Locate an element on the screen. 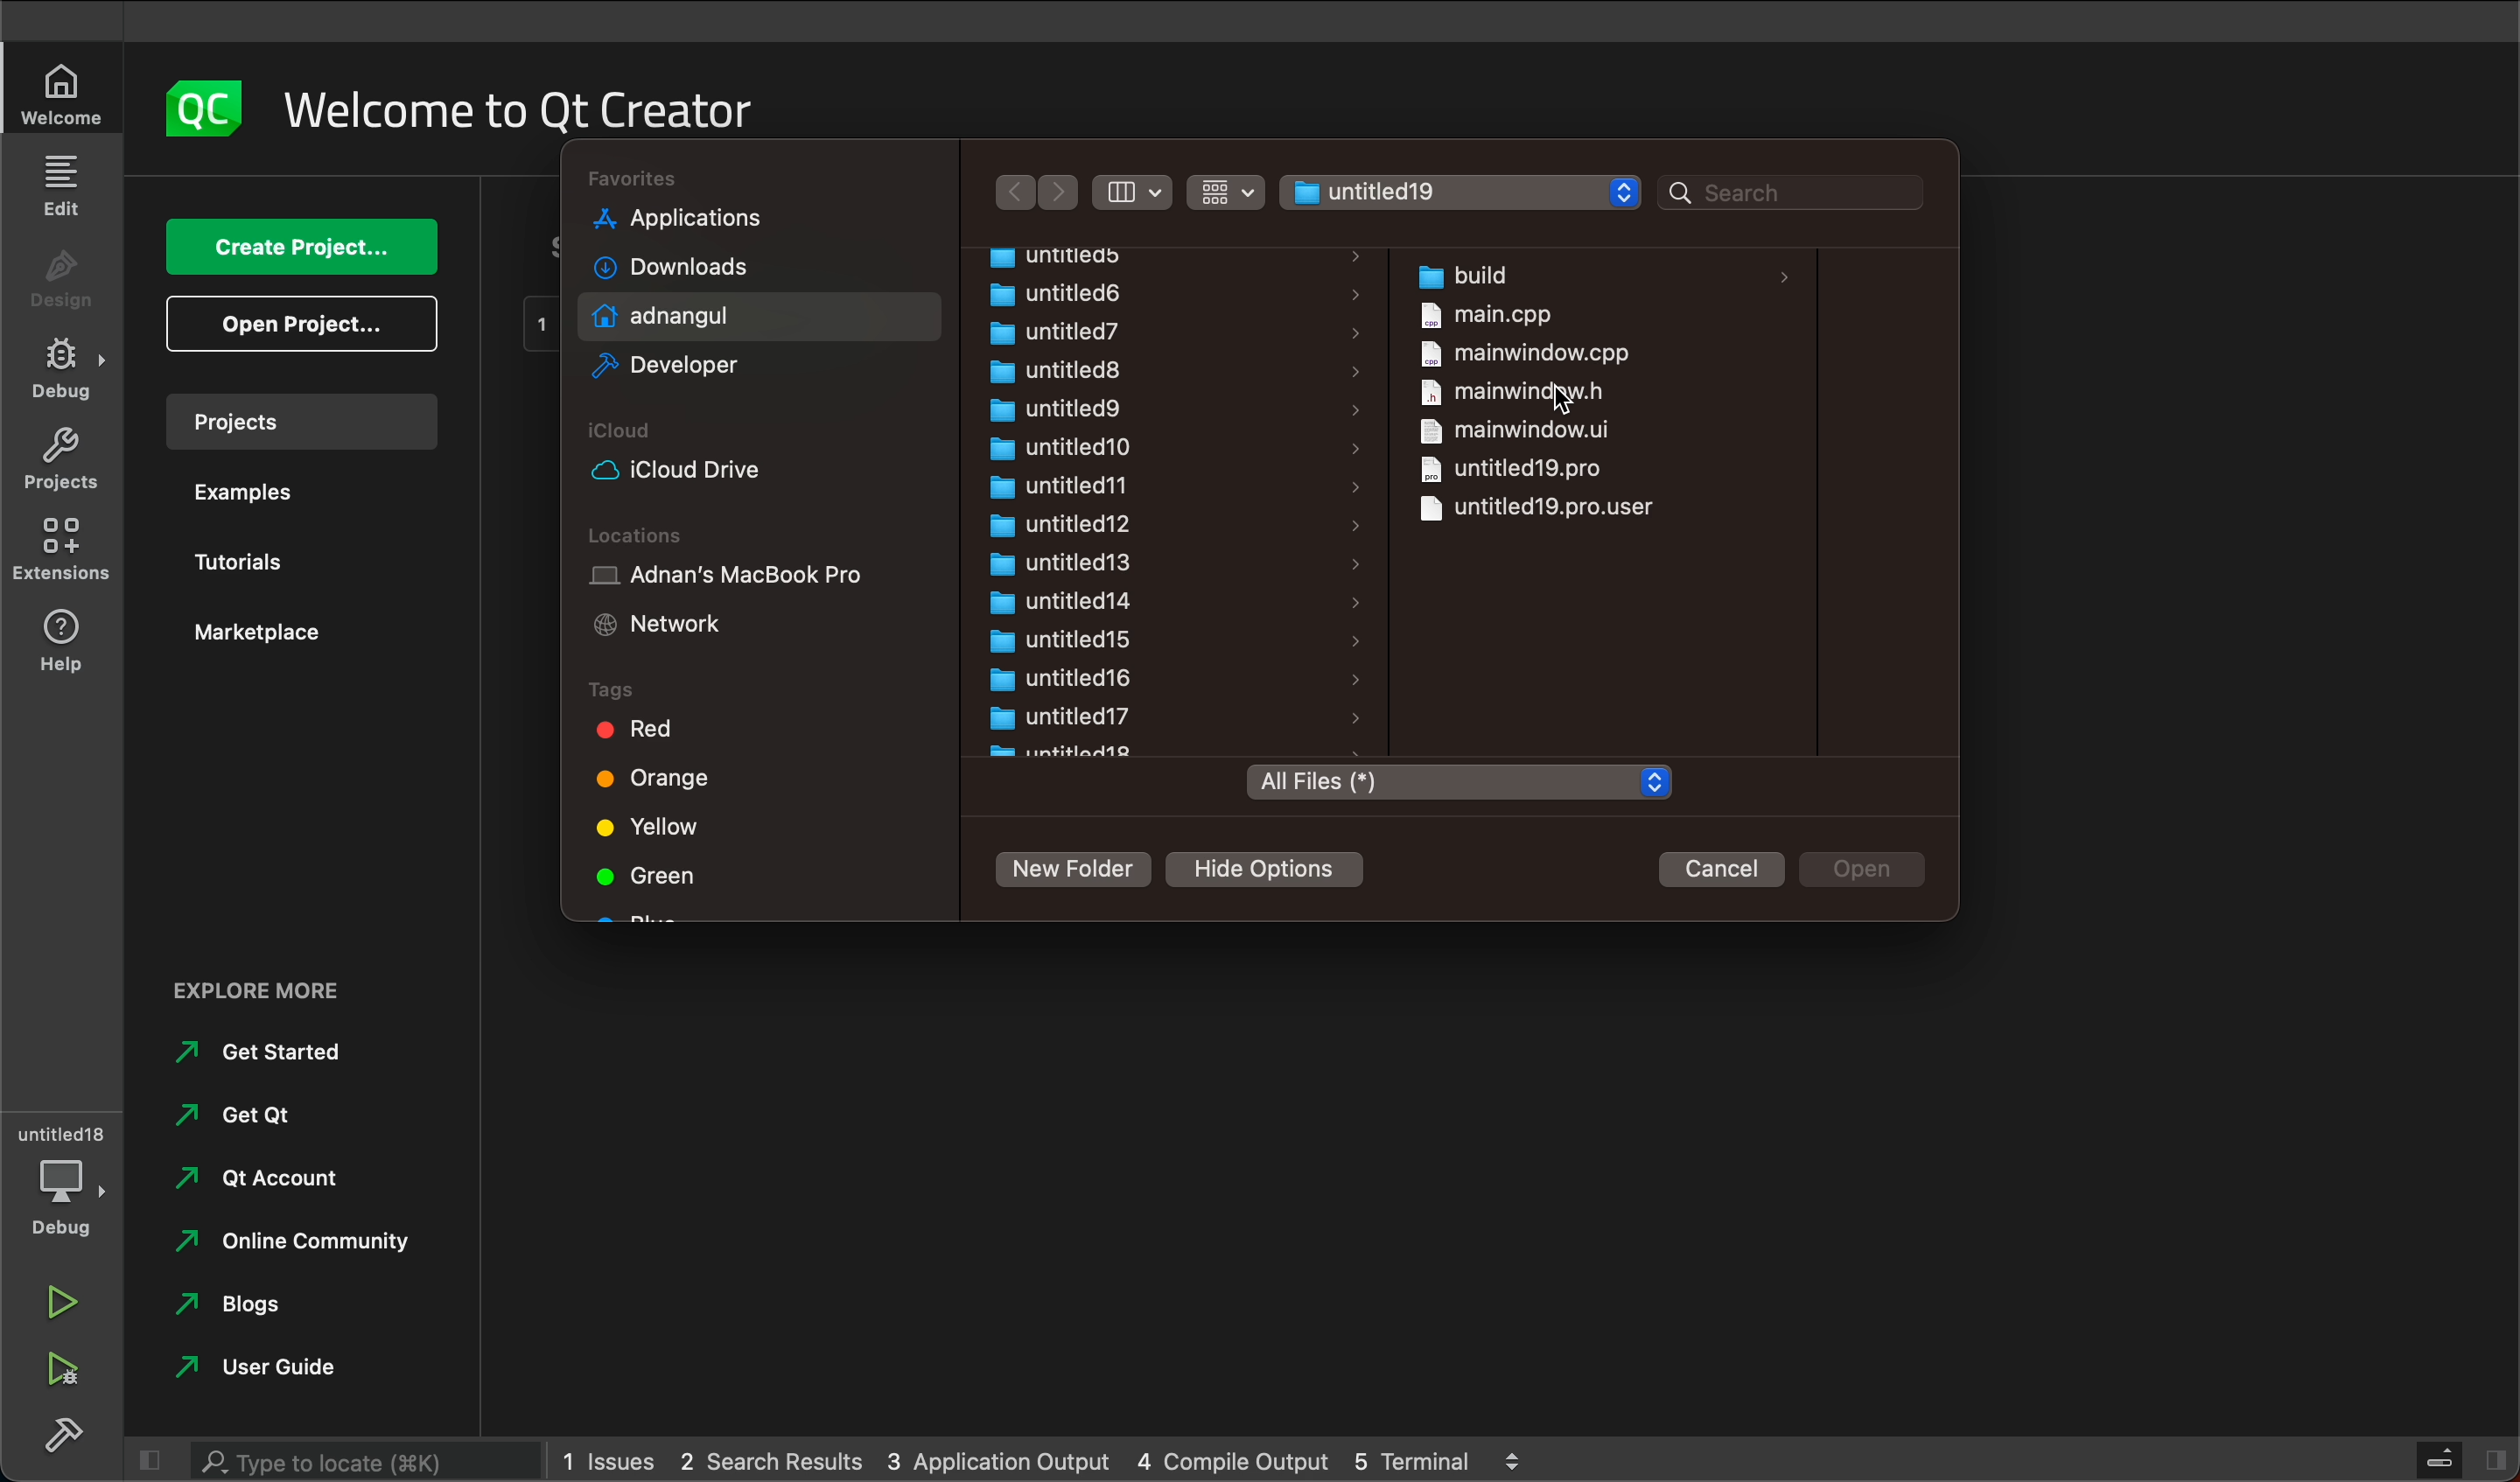 The width and height of the screenshot is (2520, 1482). qt account is located at coordinates (265, 1179).